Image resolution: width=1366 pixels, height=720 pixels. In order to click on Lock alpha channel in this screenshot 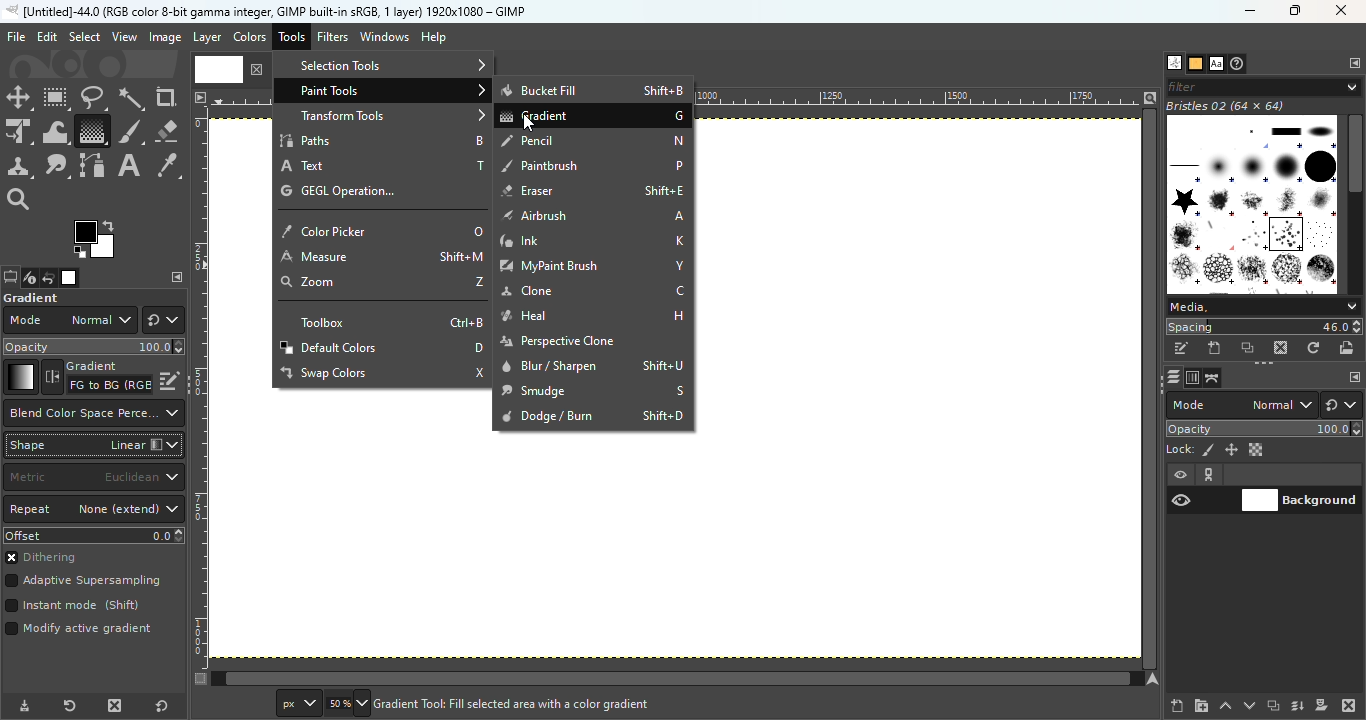, I will do `click(1258, 450)`.